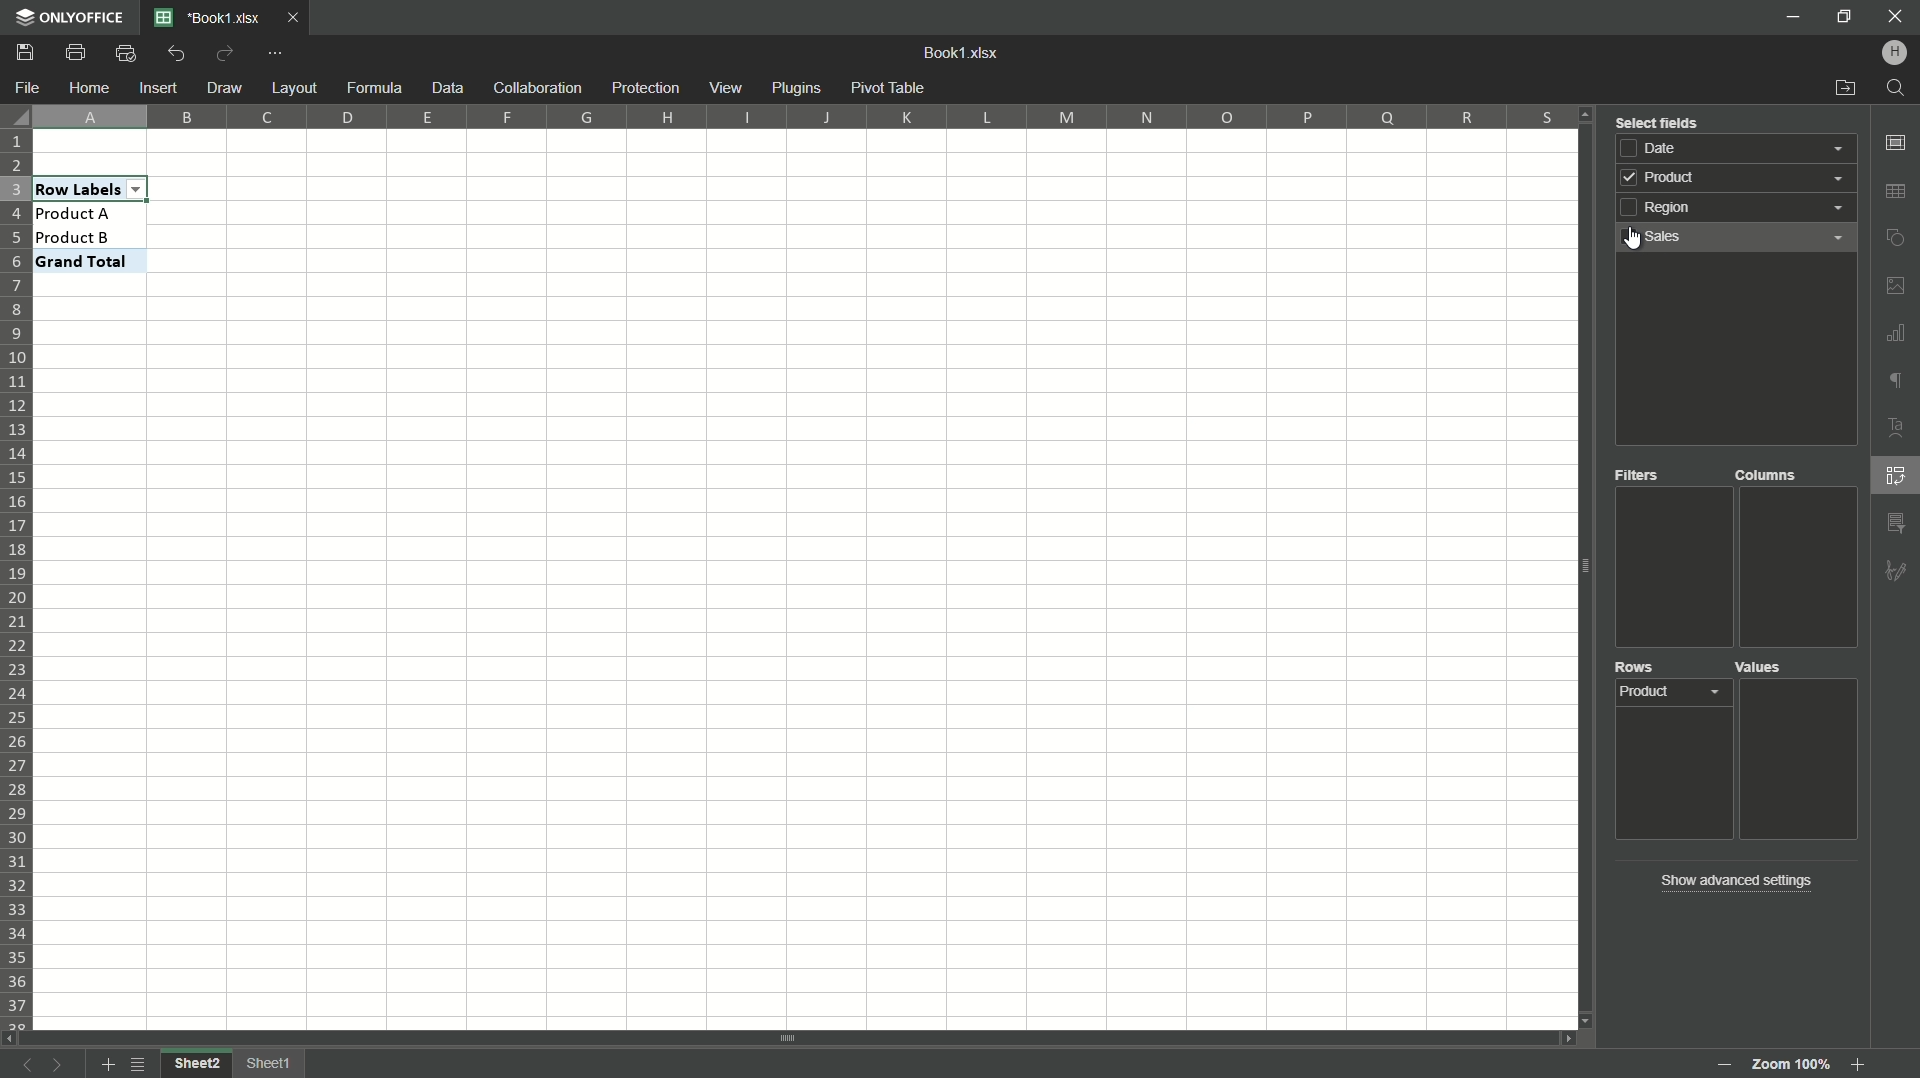 The height and width of the screenshot is (1080, 1920). Describe the element at coordinates (1896, 383) in the screenshot. I see `format marks` at that location.